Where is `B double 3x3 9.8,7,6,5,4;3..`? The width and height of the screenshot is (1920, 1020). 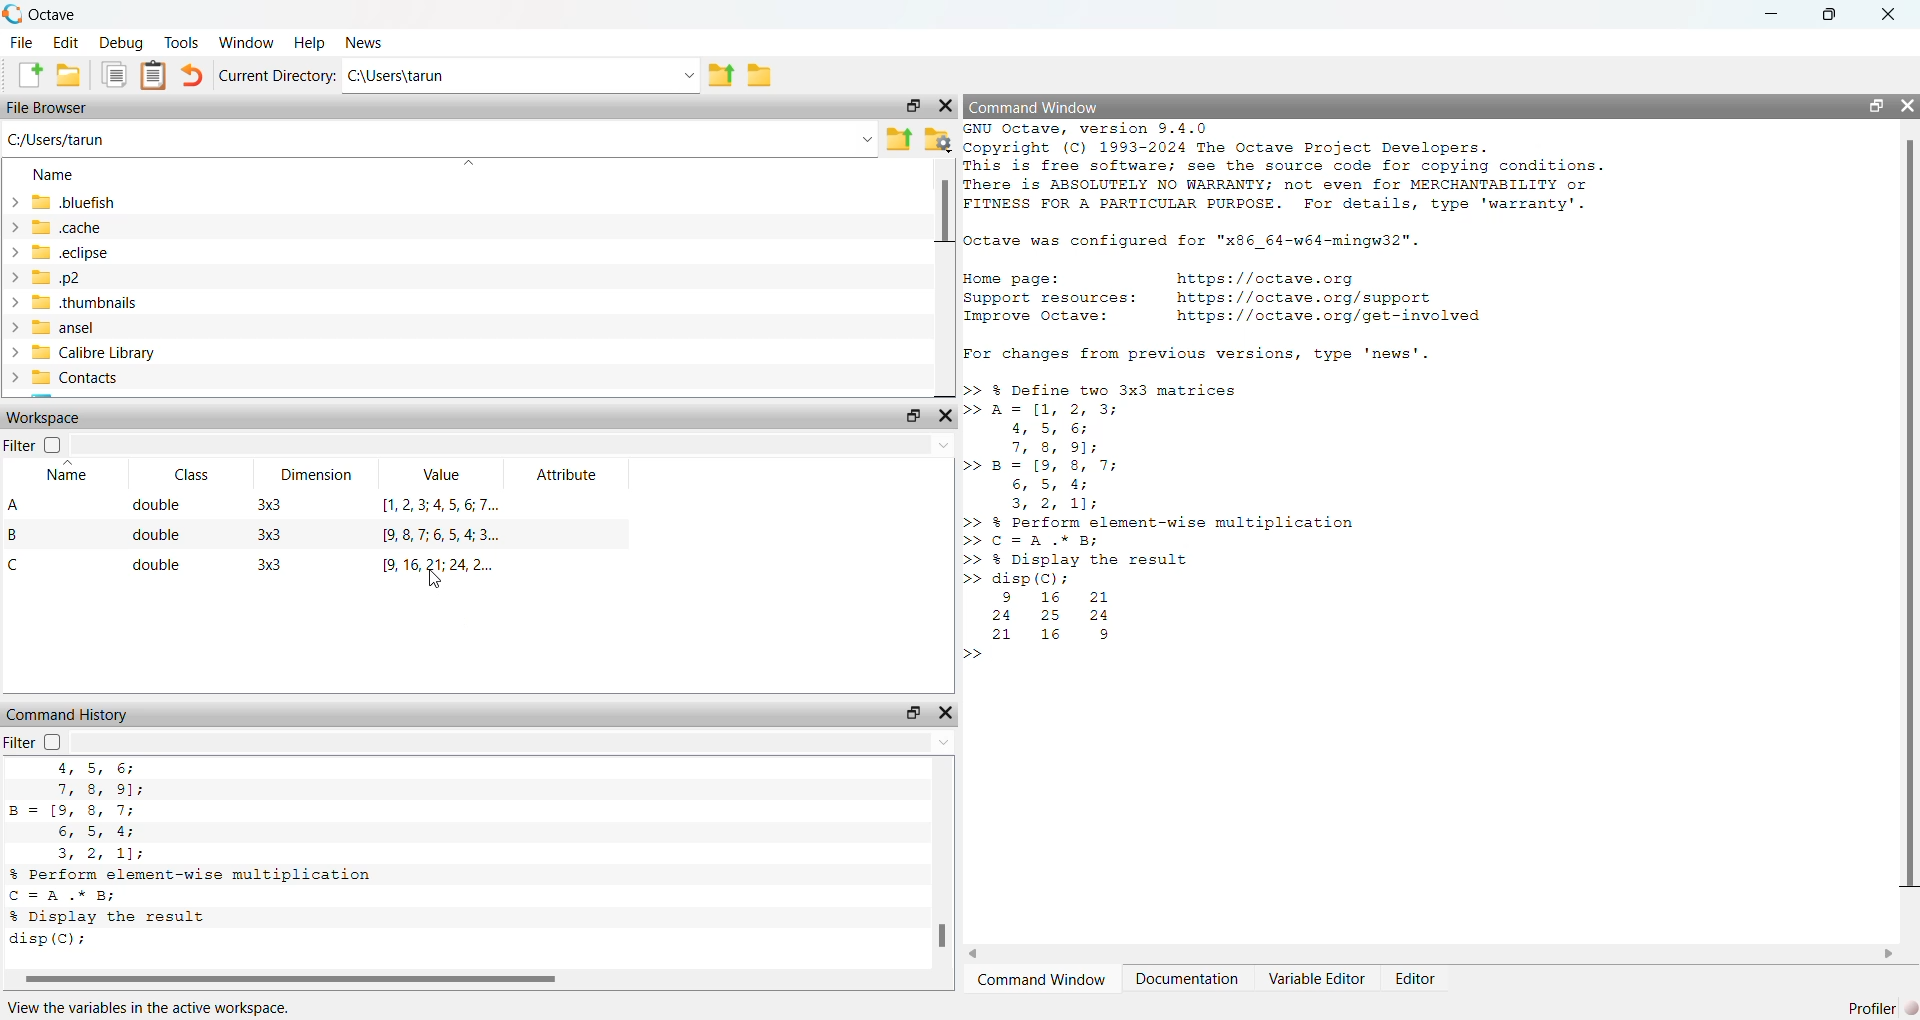 B double 3x3 9.8,7,6,5,4;3.. is located at coordinates (263, 536).